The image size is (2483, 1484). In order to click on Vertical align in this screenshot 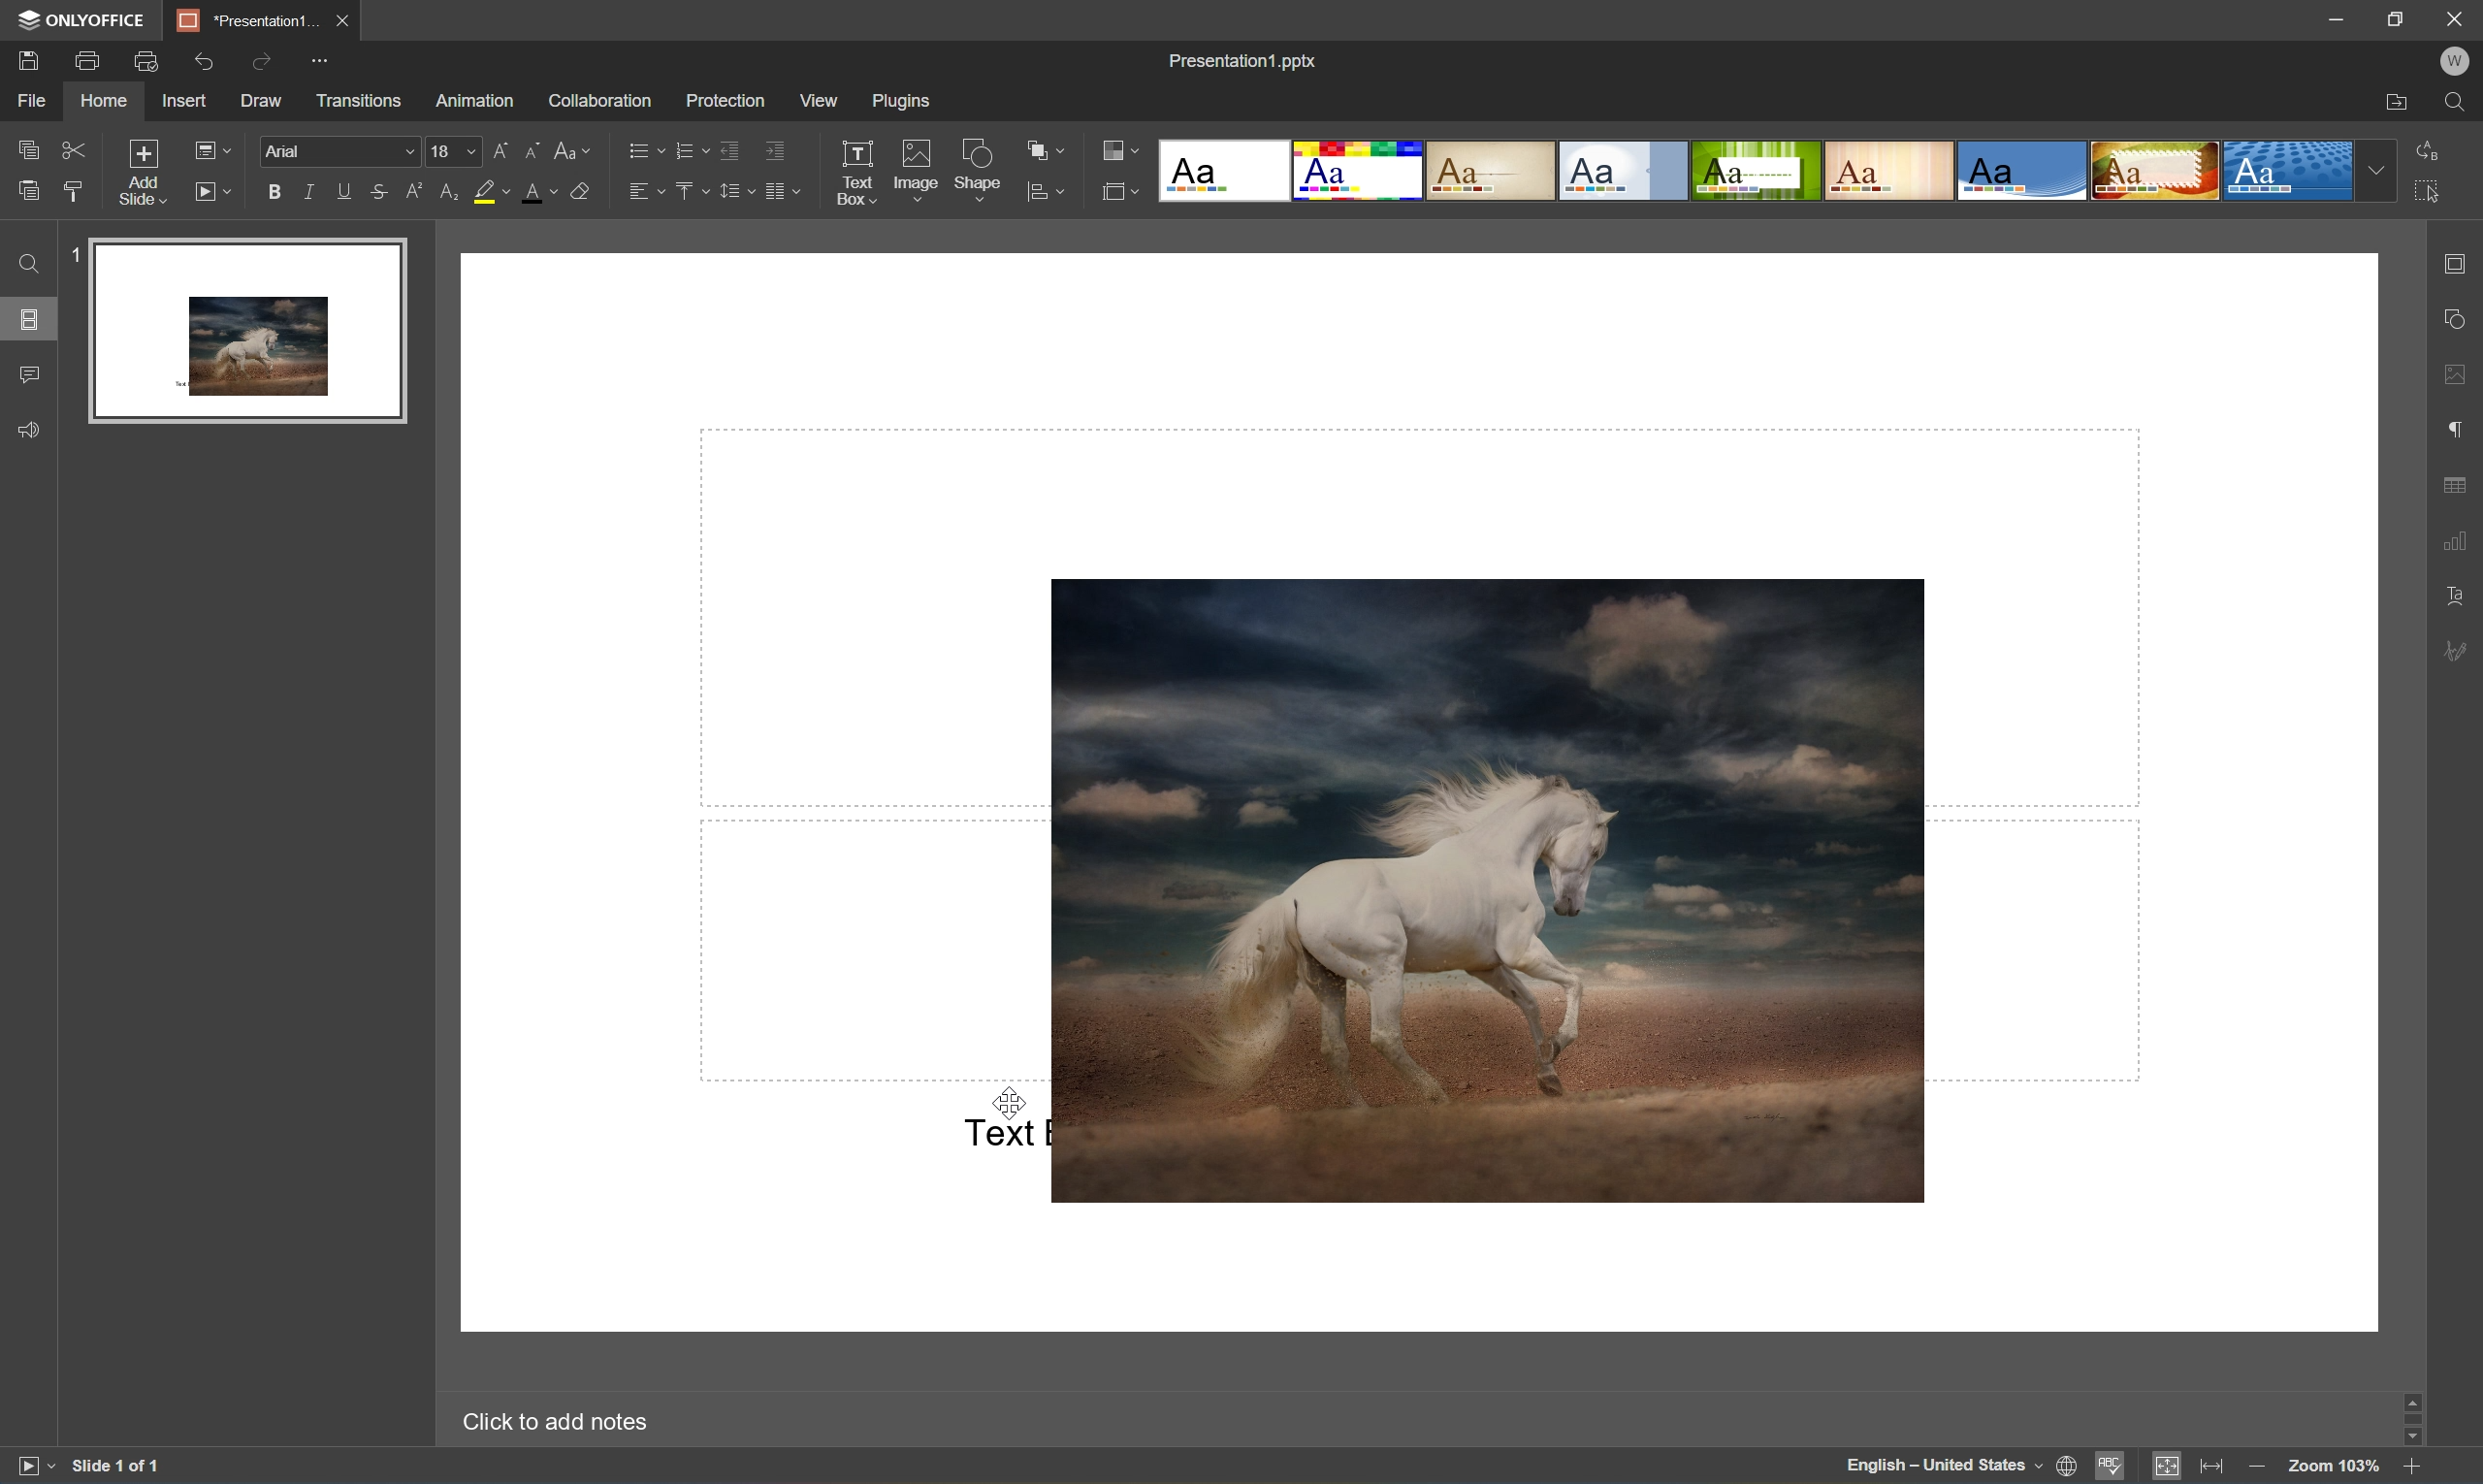, I will do `click(691, 190)`.